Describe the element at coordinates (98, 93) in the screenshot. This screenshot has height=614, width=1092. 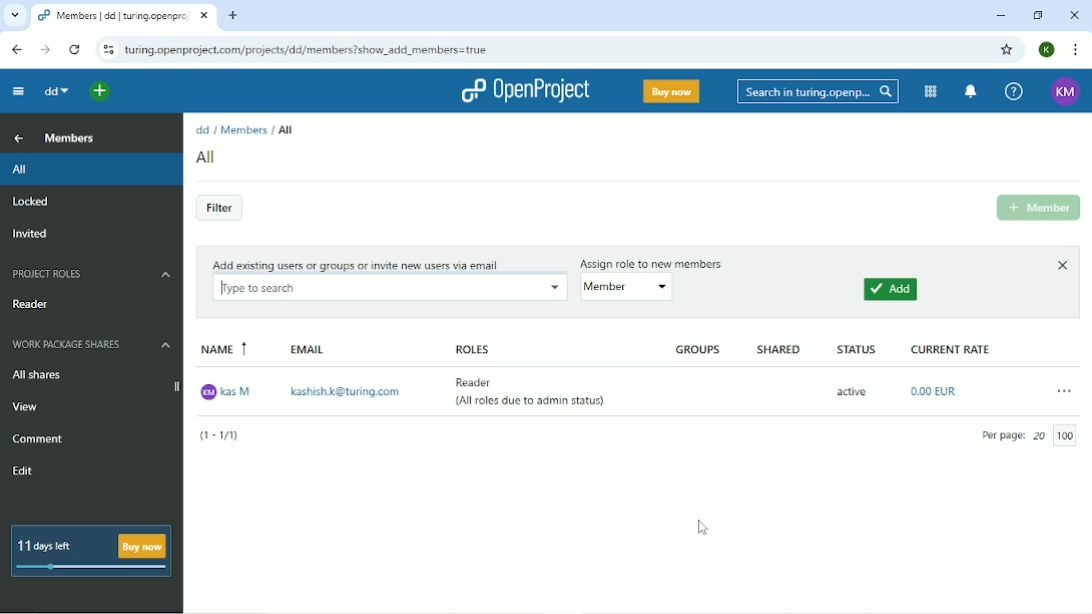
I see `Open quick add me` at that location.